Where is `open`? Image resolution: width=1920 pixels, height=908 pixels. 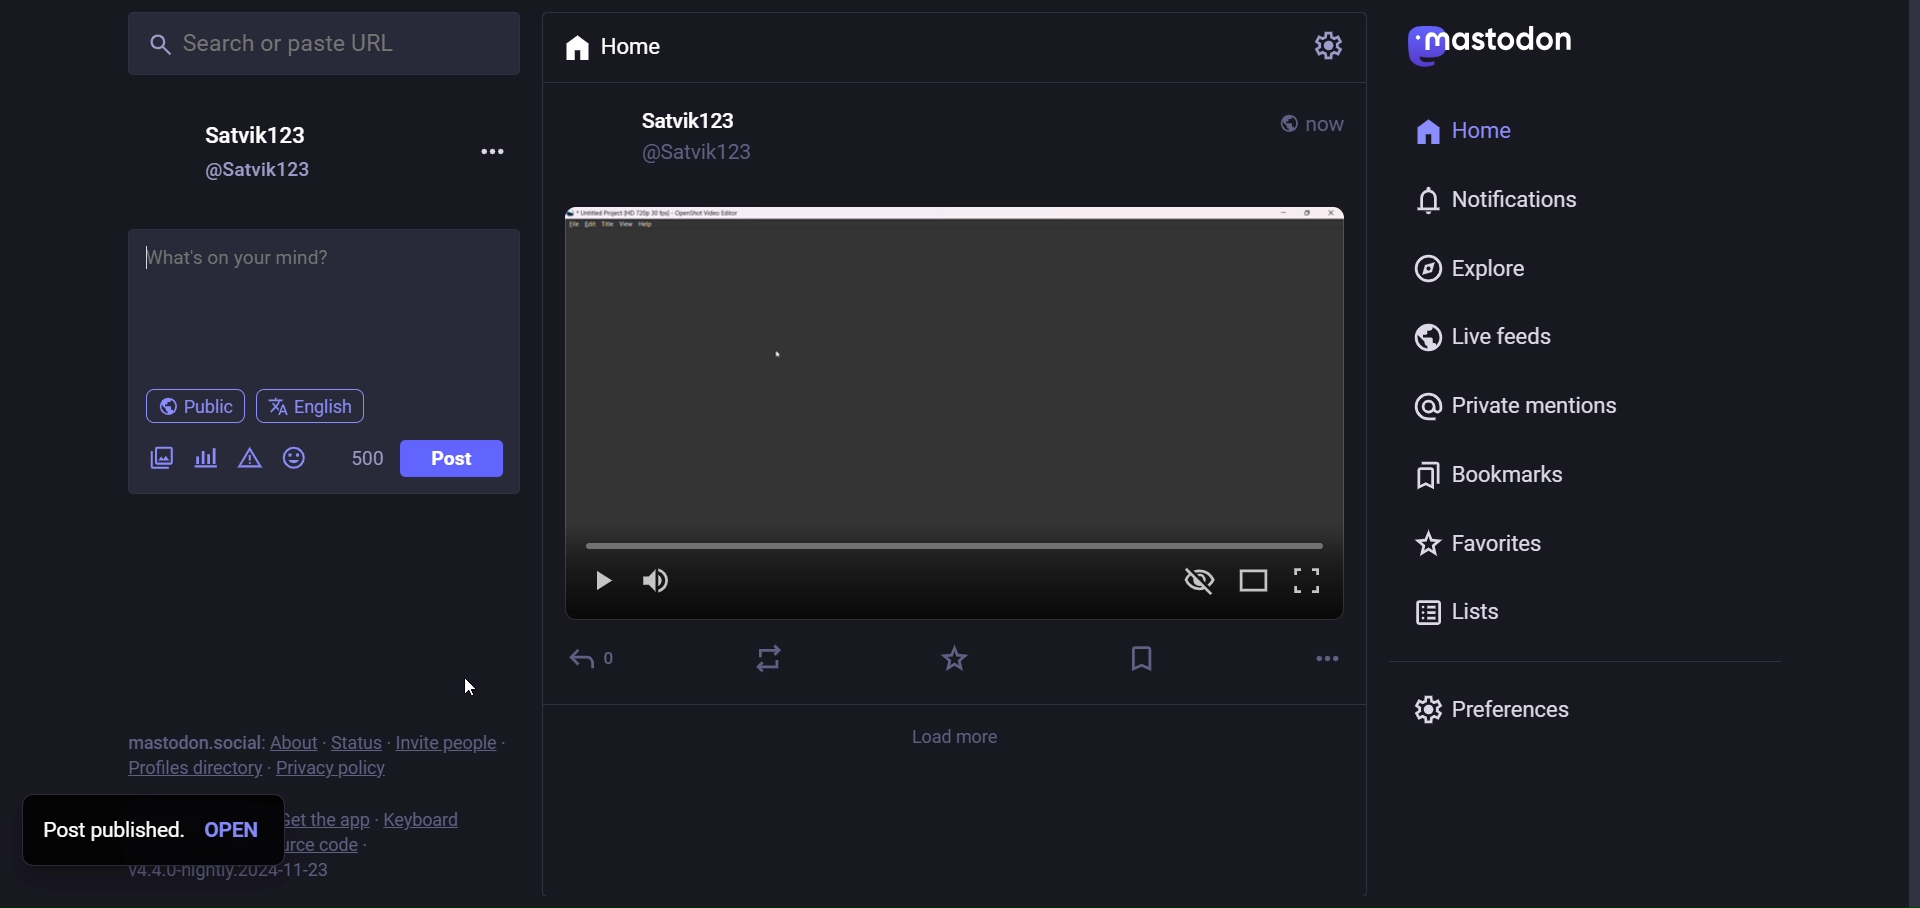
open is located at coordinates (230, 831).